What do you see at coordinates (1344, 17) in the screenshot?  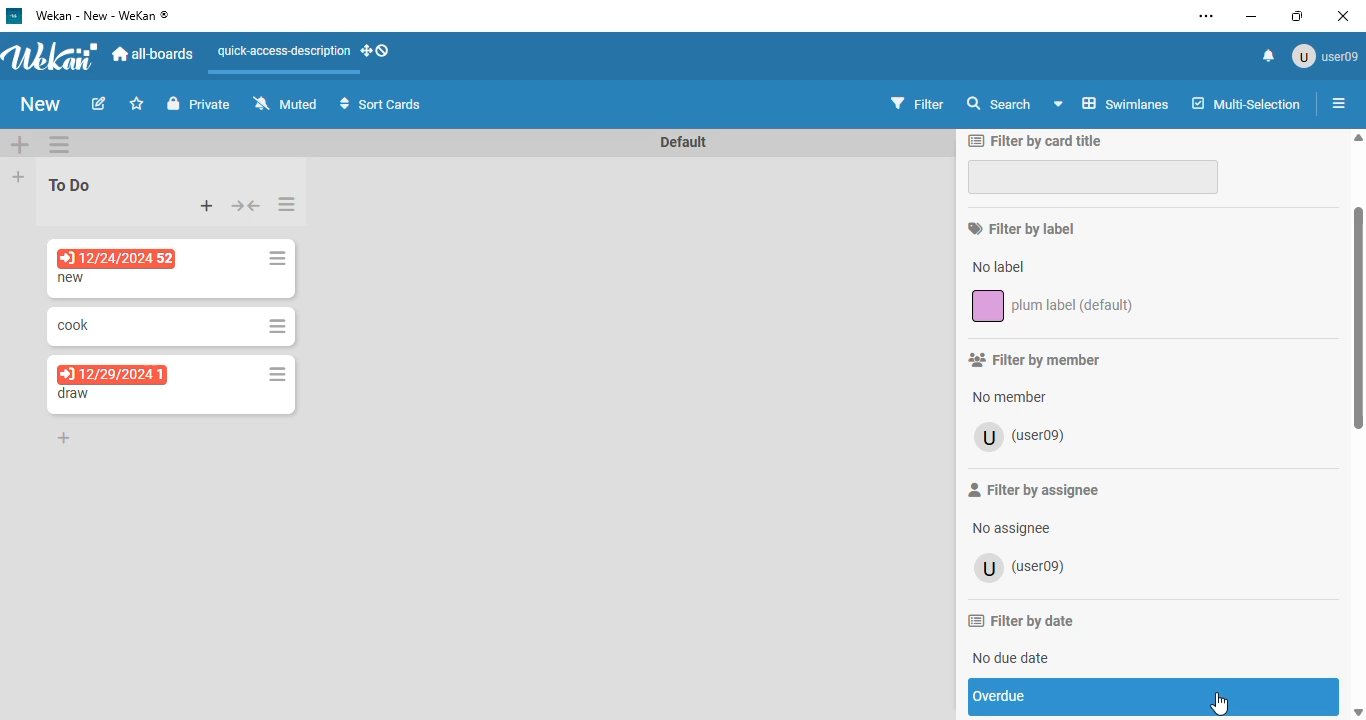 I see `close` at bounding box center [1344, 17].